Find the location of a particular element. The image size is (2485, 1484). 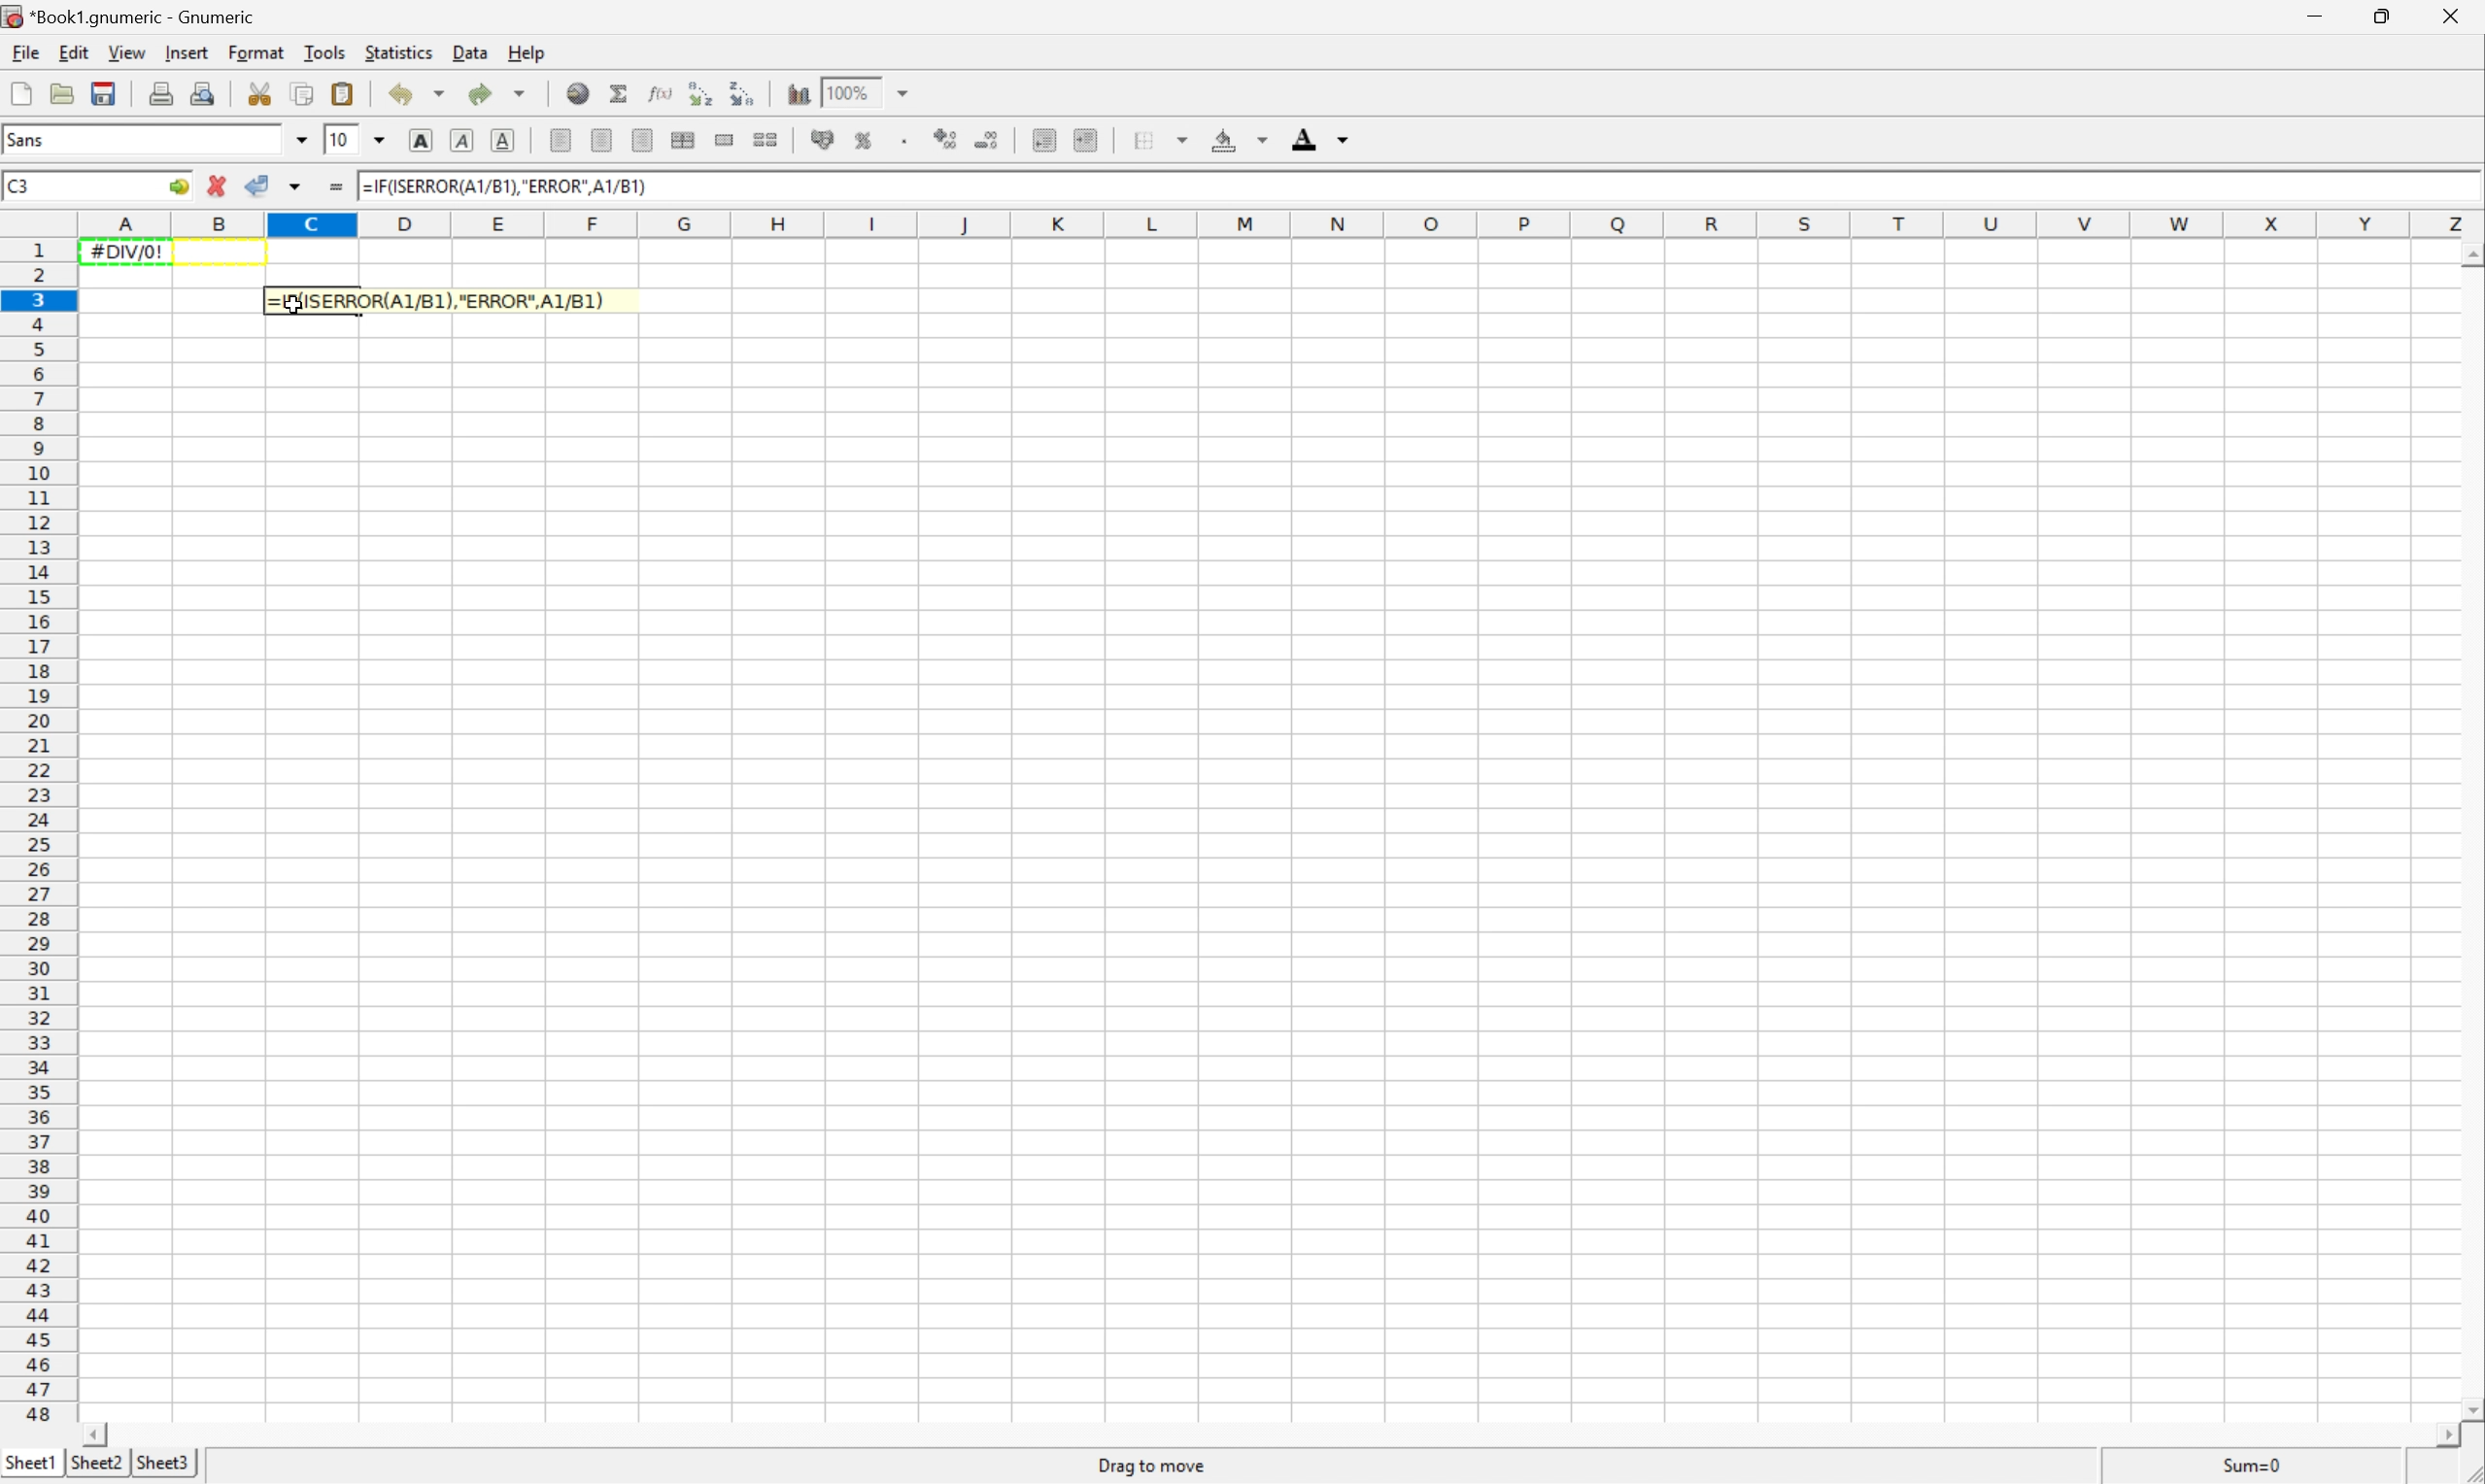

Format is located at coordinates (258, 52).